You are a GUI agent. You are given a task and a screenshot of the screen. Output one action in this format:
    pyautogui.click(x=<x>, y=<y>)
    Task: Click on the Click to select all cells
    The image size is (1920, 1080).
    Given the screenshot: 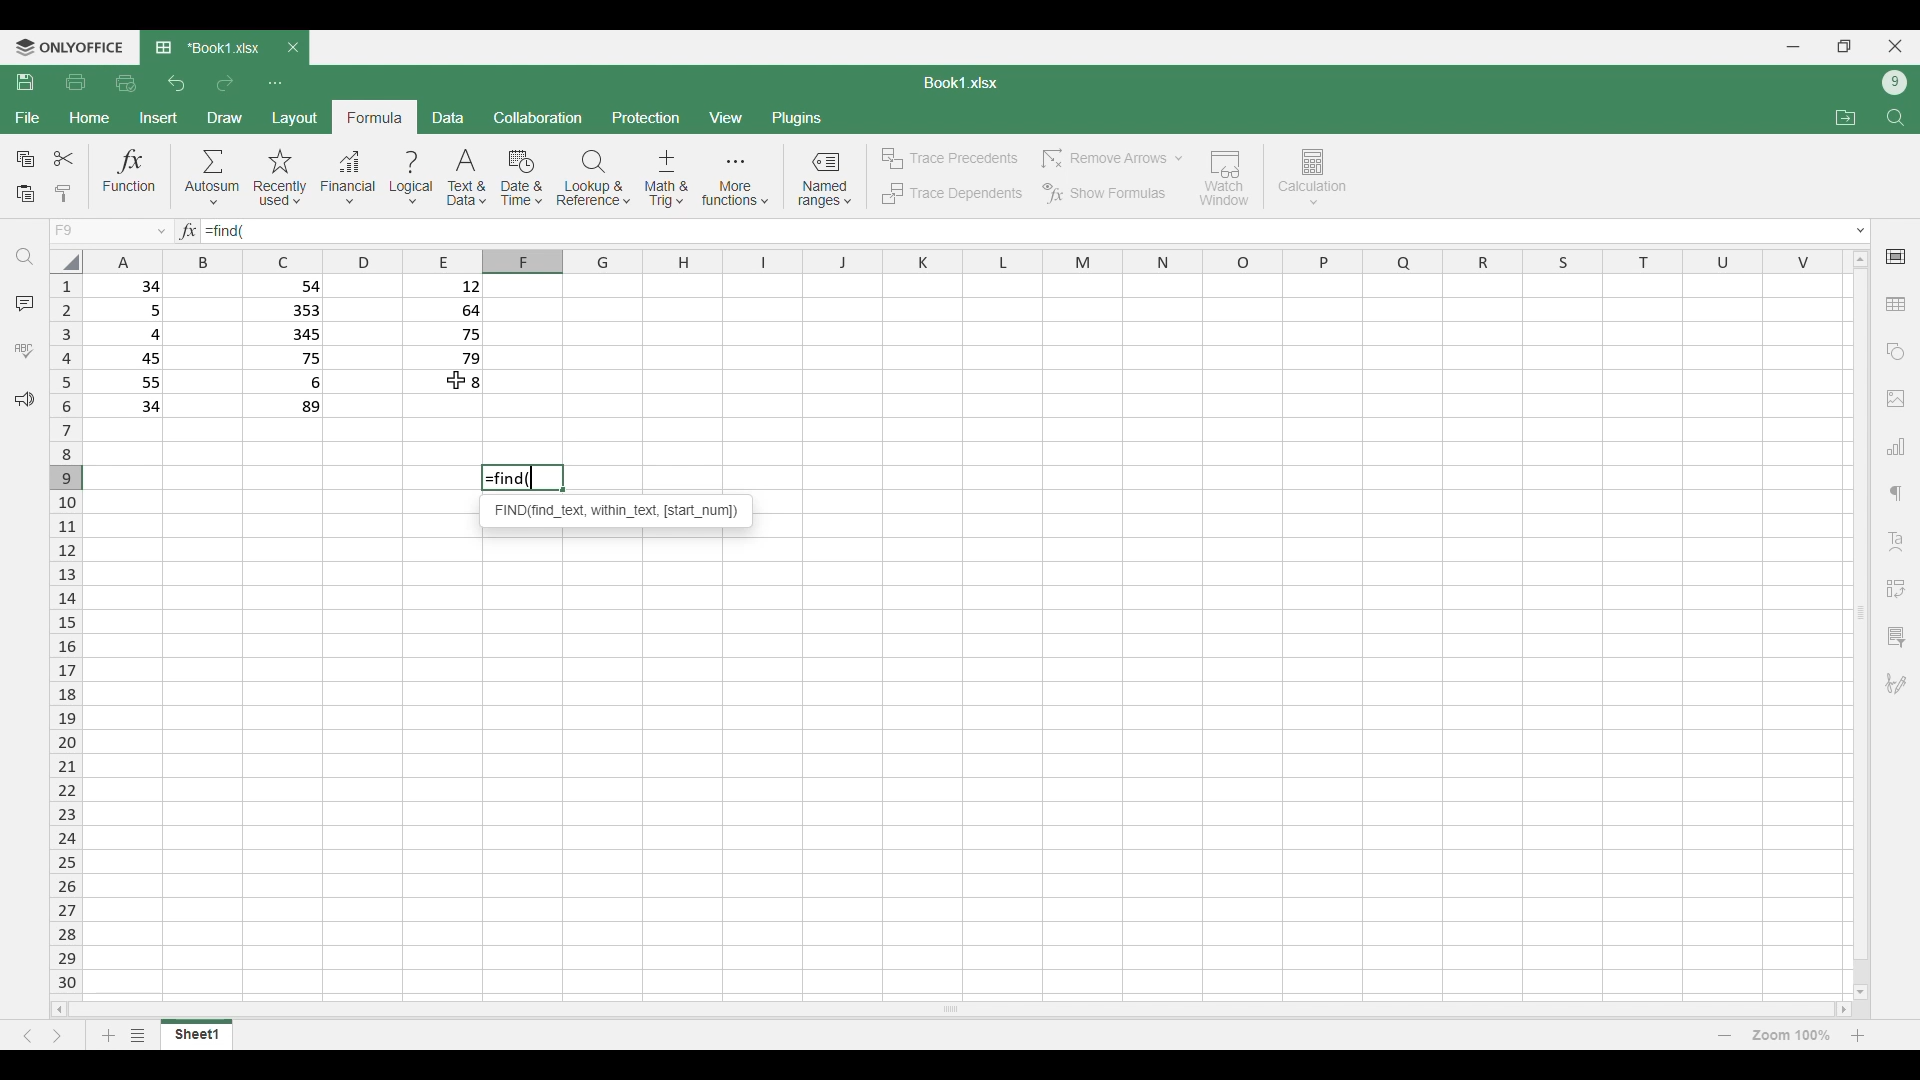 What is the action you would take?
    pyautogui.click(x=64, y=261)
    